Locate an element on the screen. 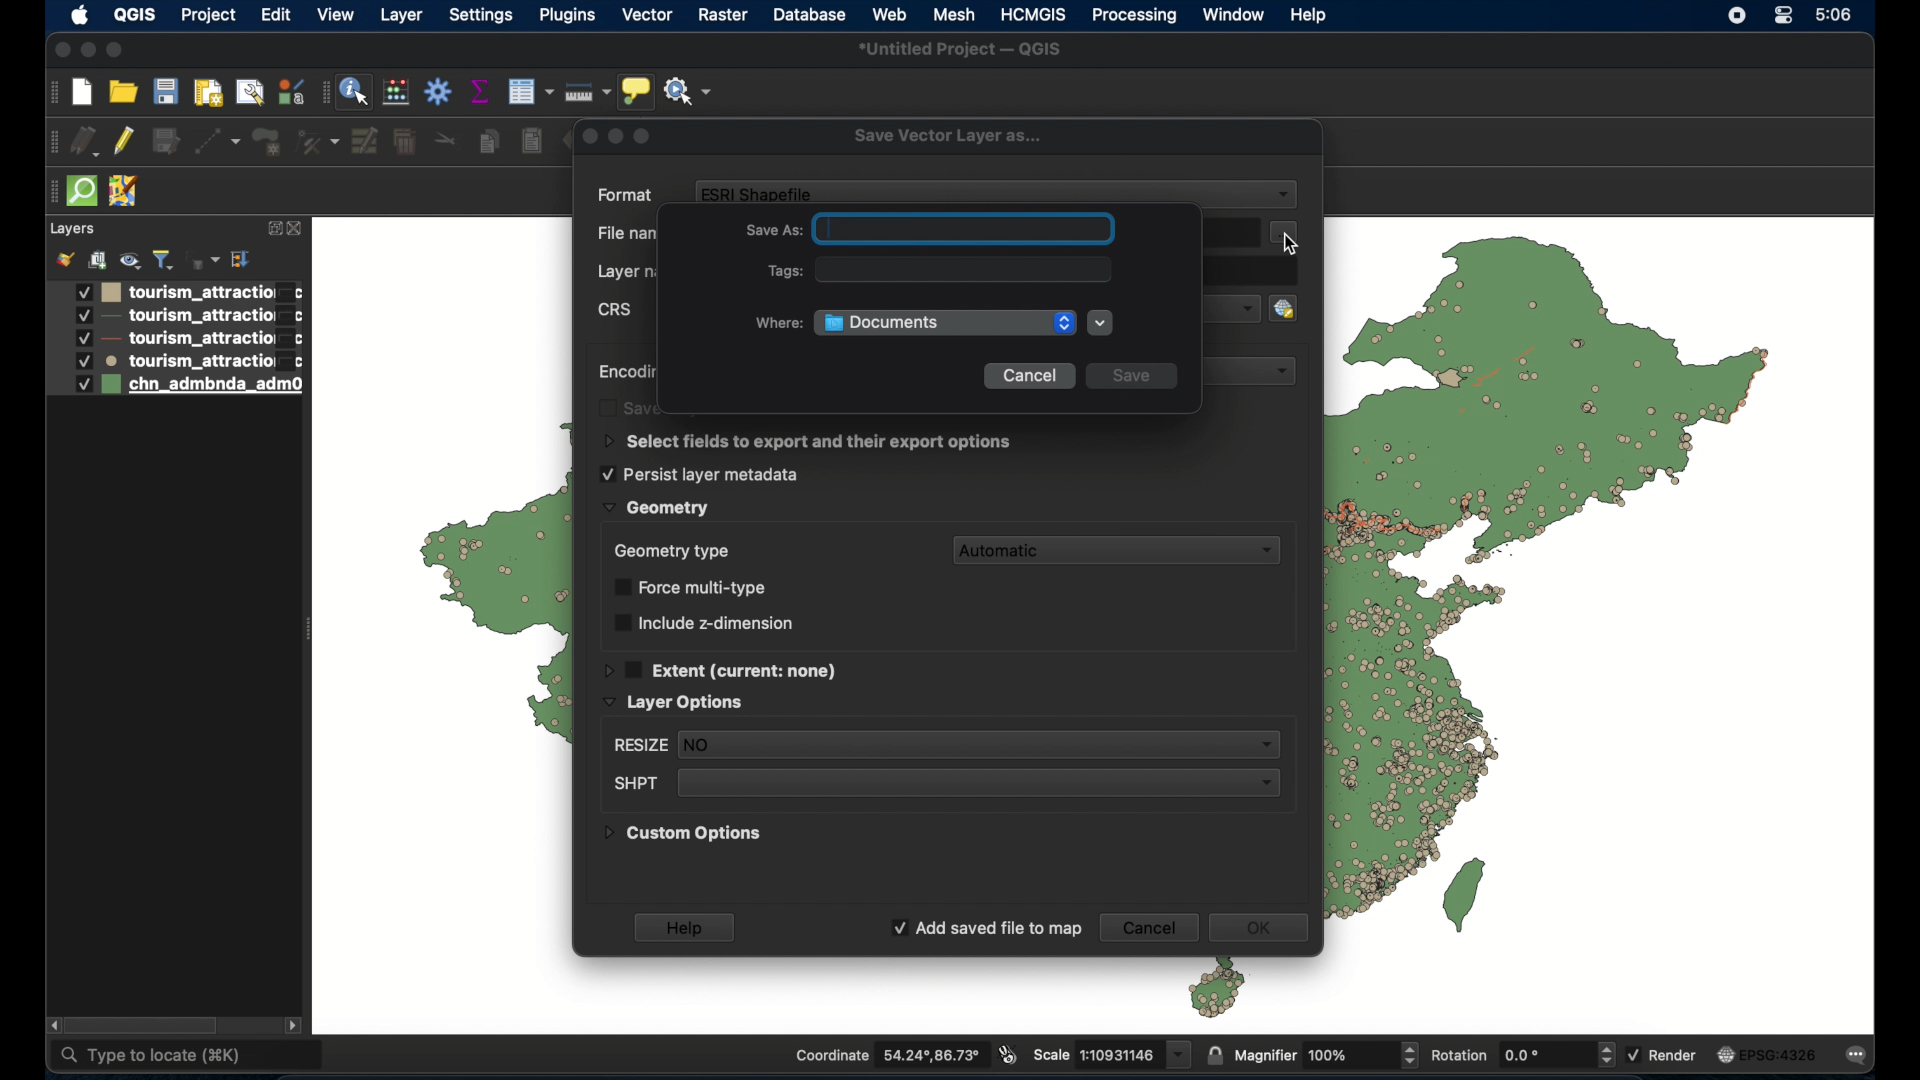  scroll left arrow is located at coordinates (56, 1026).